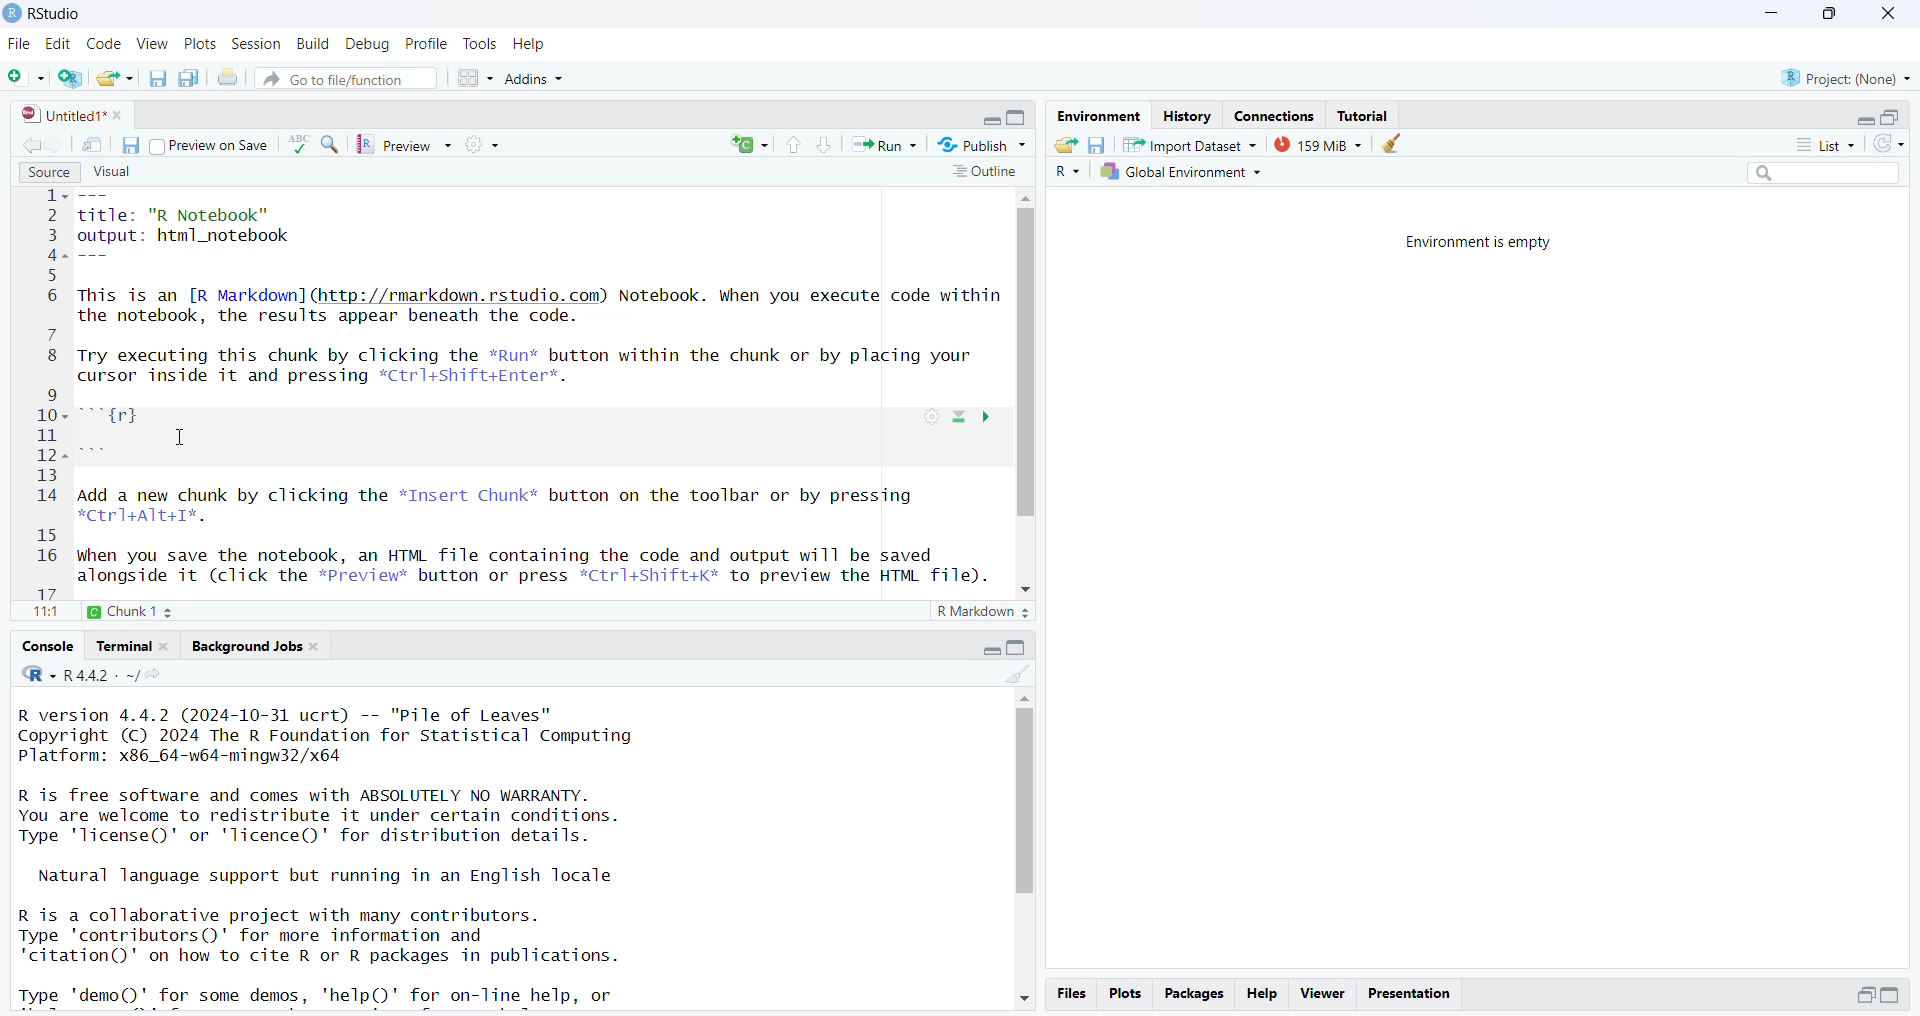  What do you see at coordinates (1816, 176) in the screenshot?
I see `search` at bounding box center [1816, 176].